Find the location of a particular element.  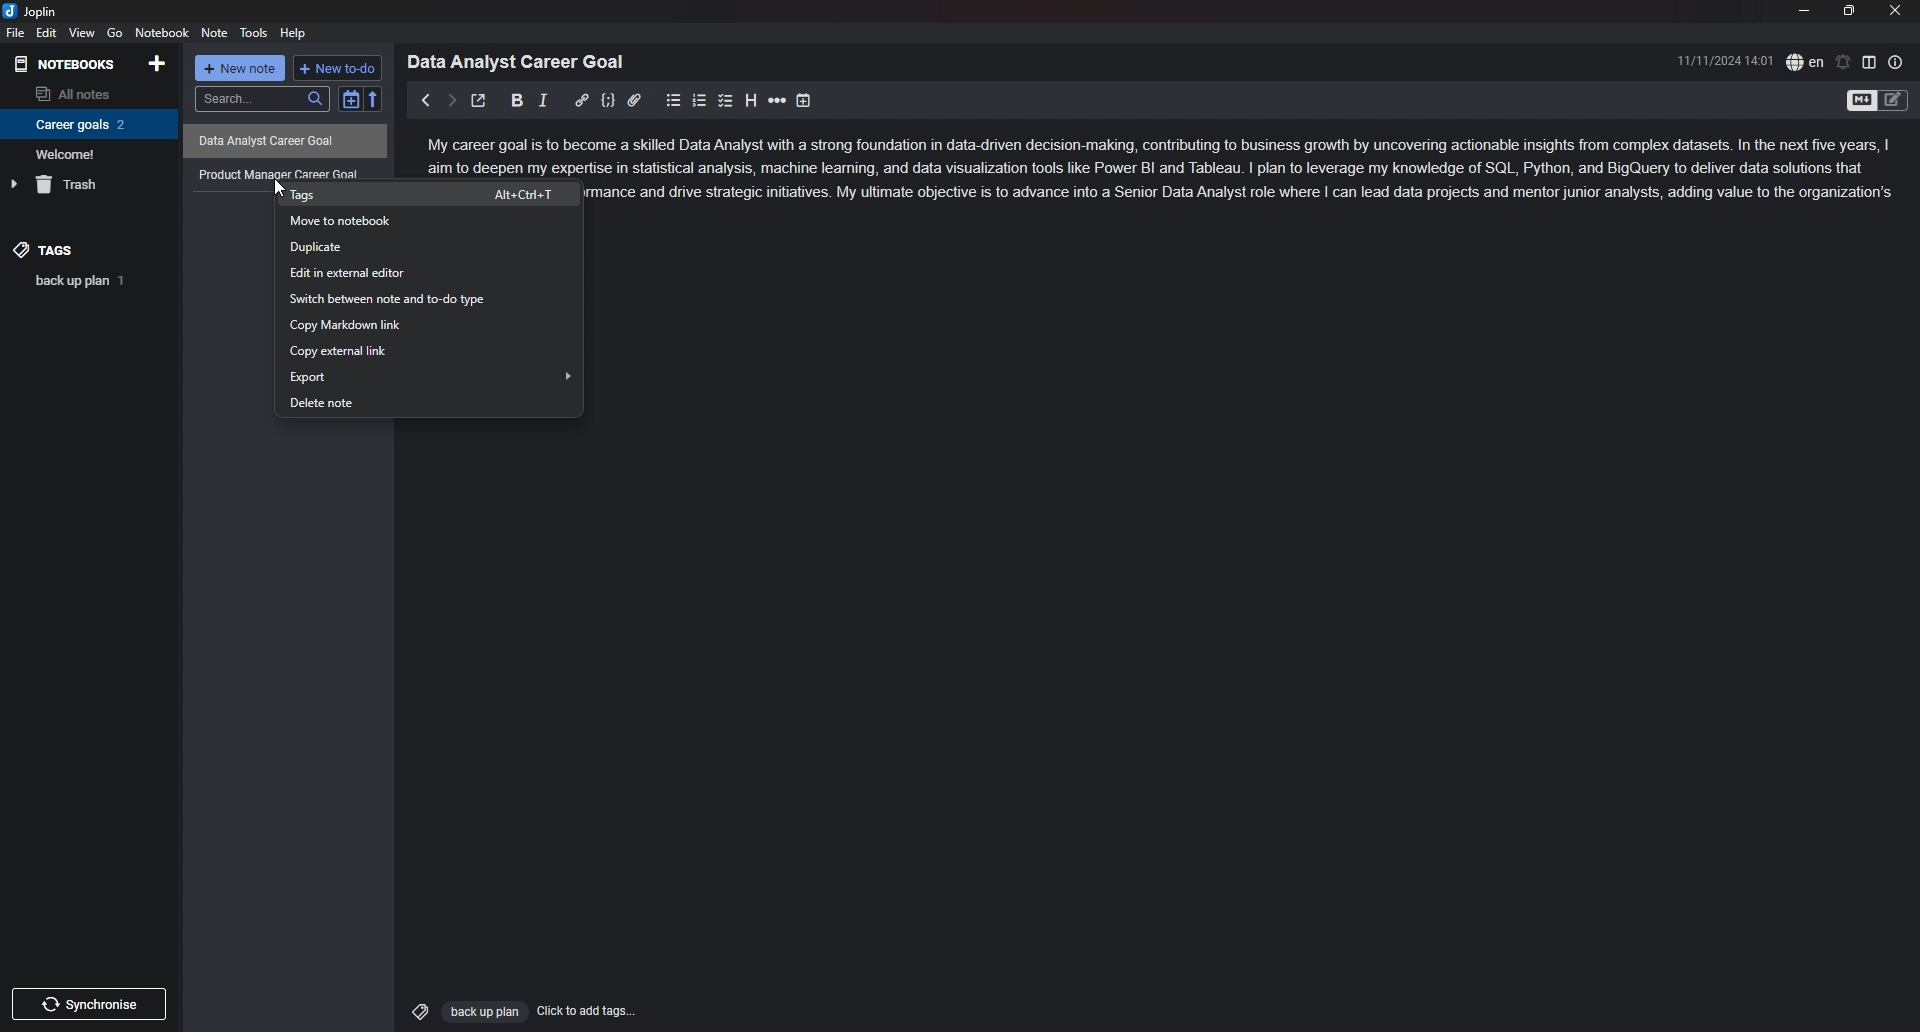

notebook is located at coordinates (162, 32).